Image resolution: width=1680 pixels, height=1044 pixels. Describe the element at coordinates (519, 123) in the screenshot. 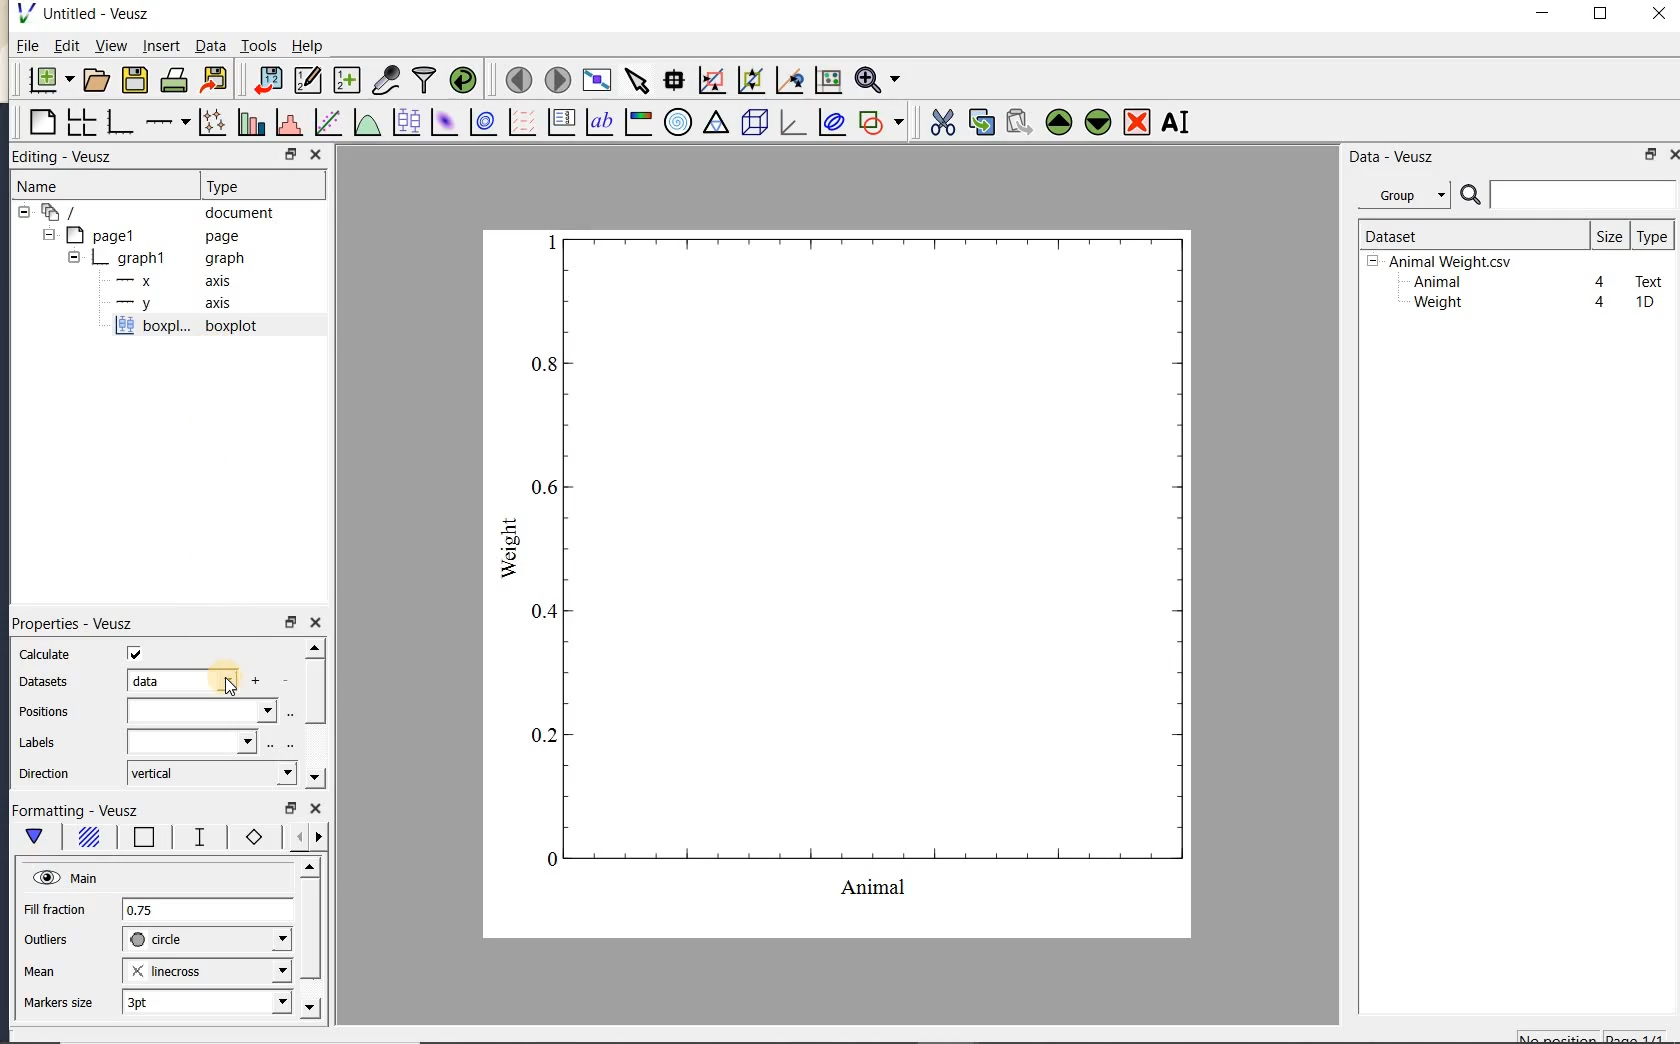

I see `plot a vector field` at that location.